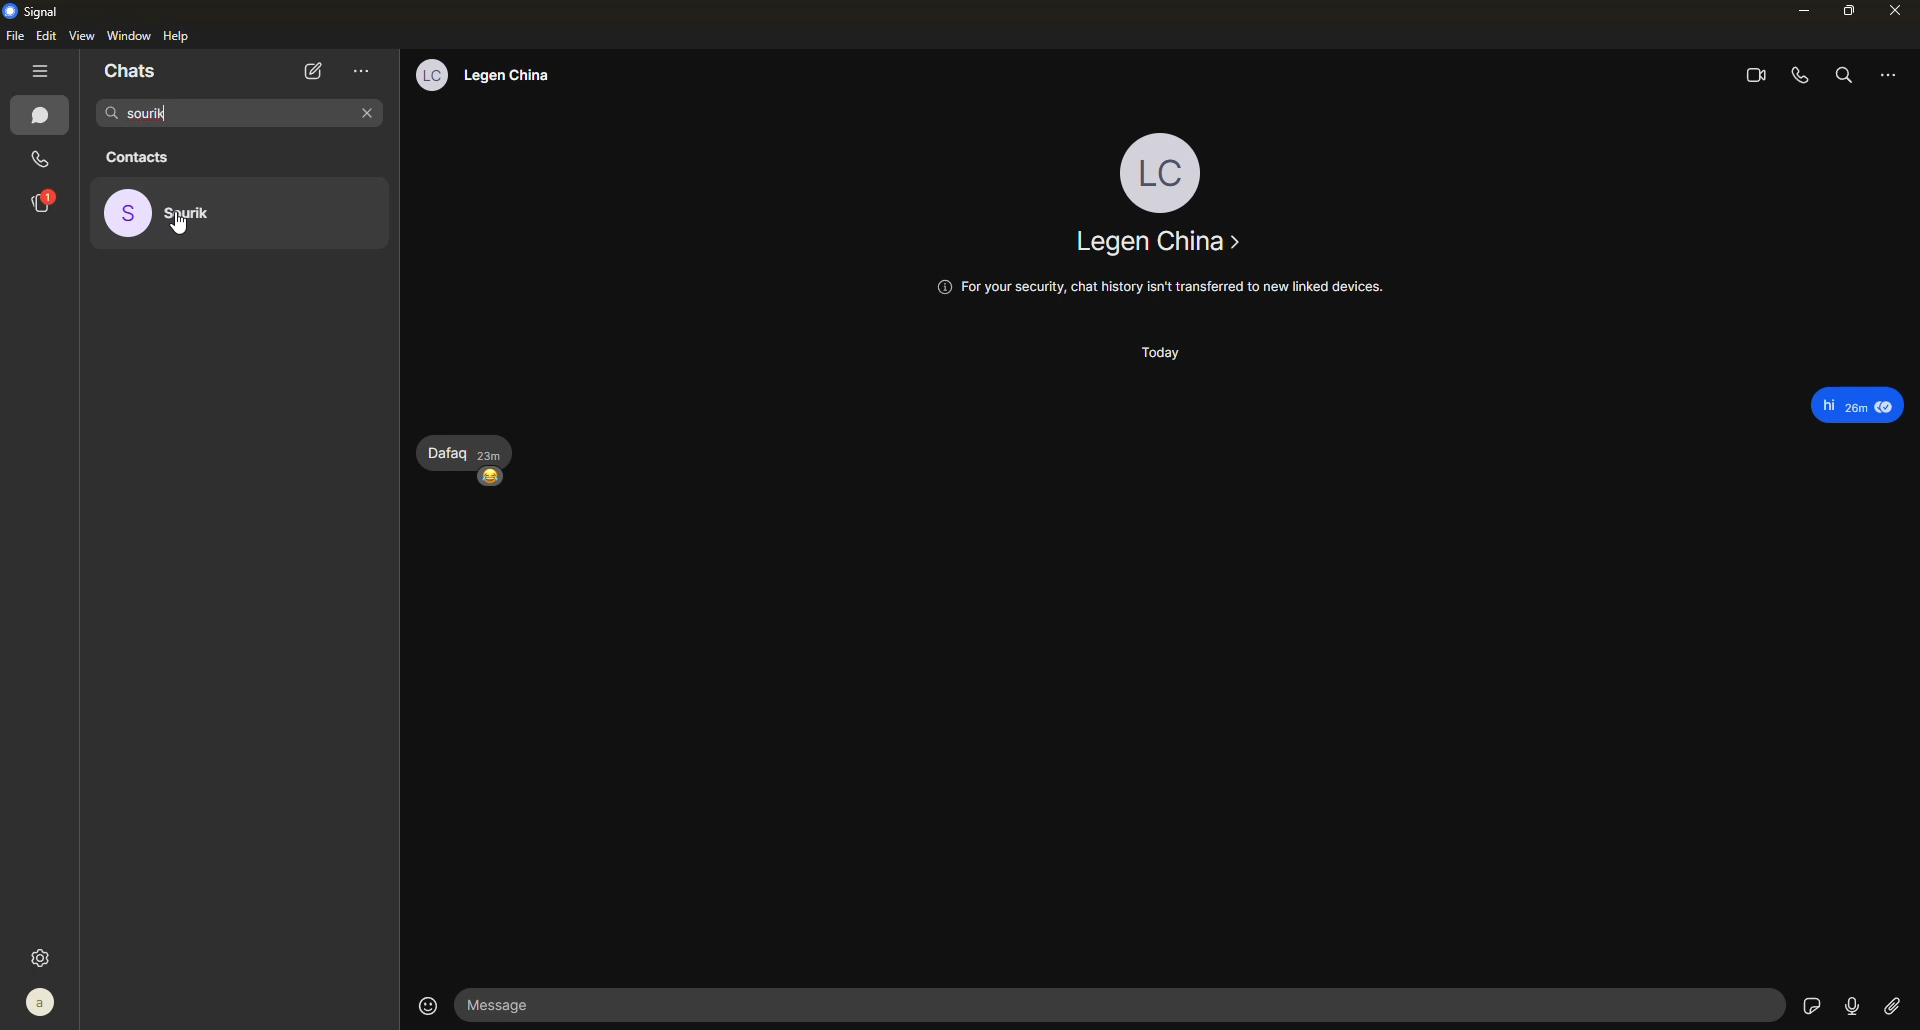 The width and height of the screenshot is (1920, 1030). I want to click on message, so click(1128, 1006).